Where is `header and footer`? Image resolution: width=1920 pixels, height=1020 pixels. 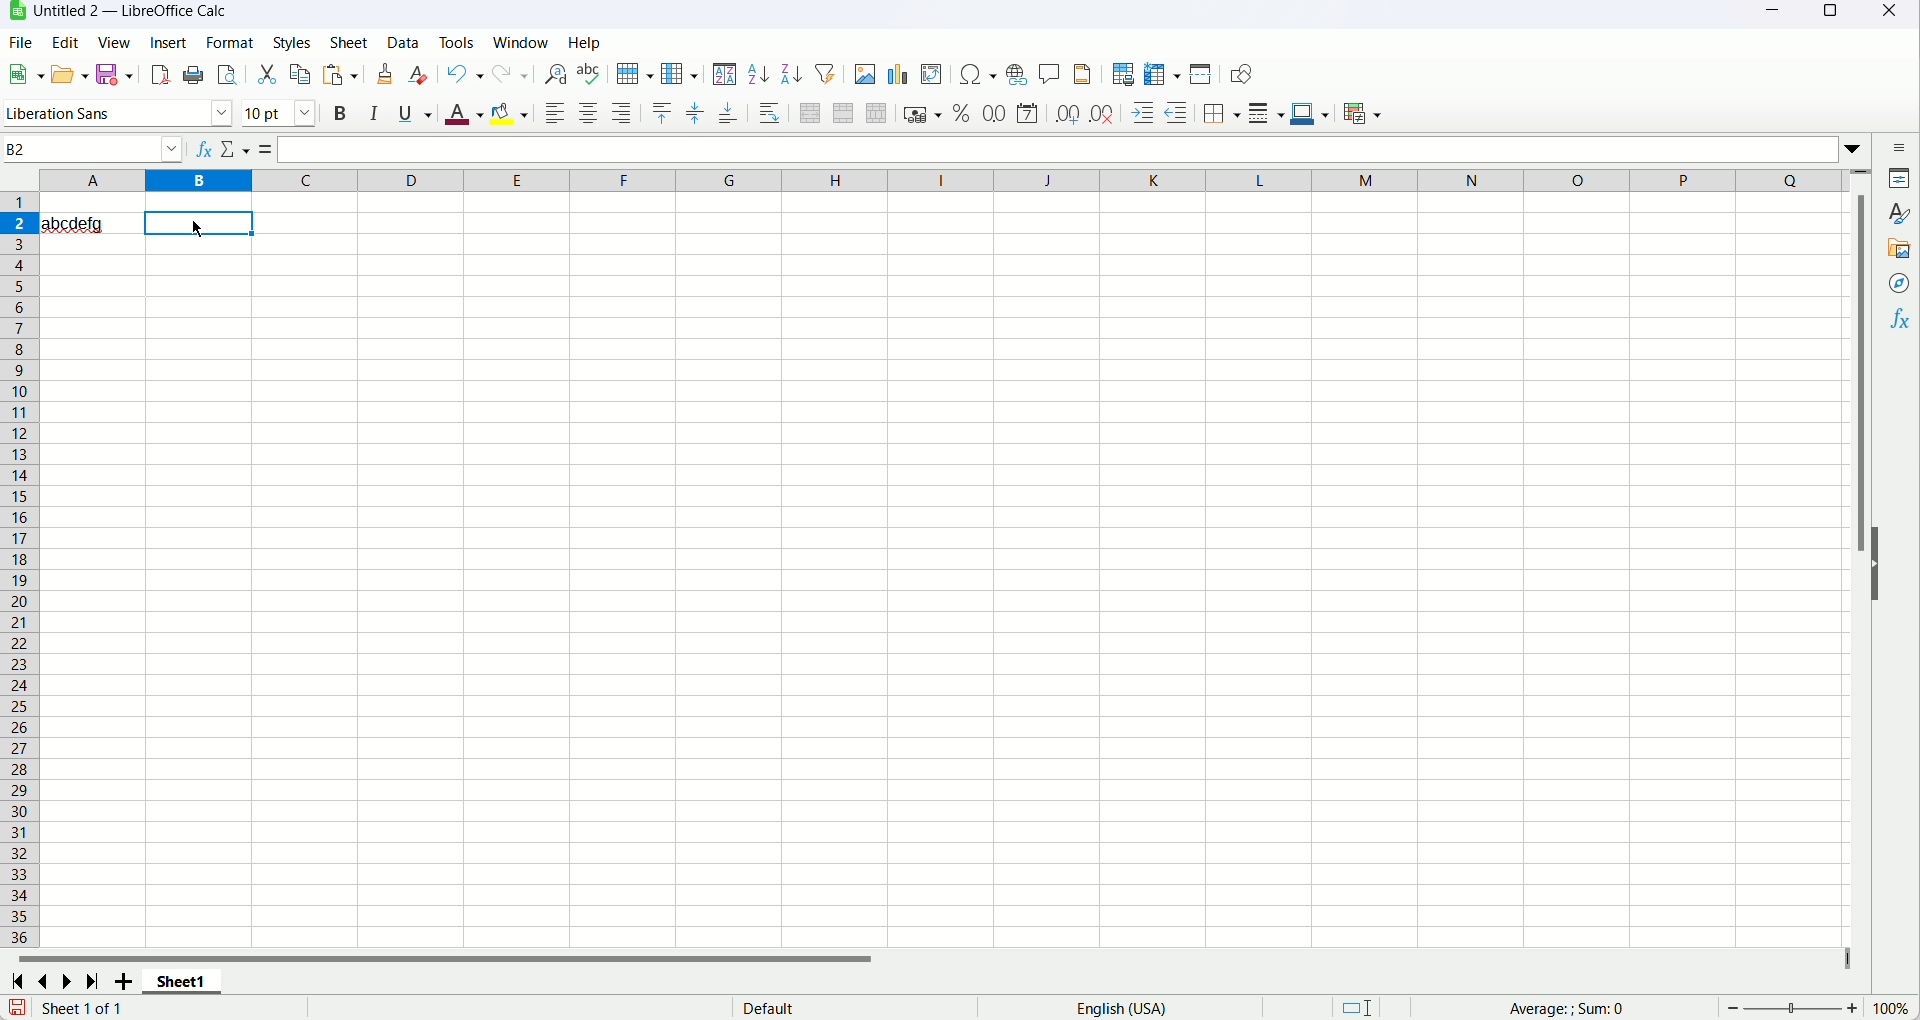
header and footer is located at coordinates (1082, 74).